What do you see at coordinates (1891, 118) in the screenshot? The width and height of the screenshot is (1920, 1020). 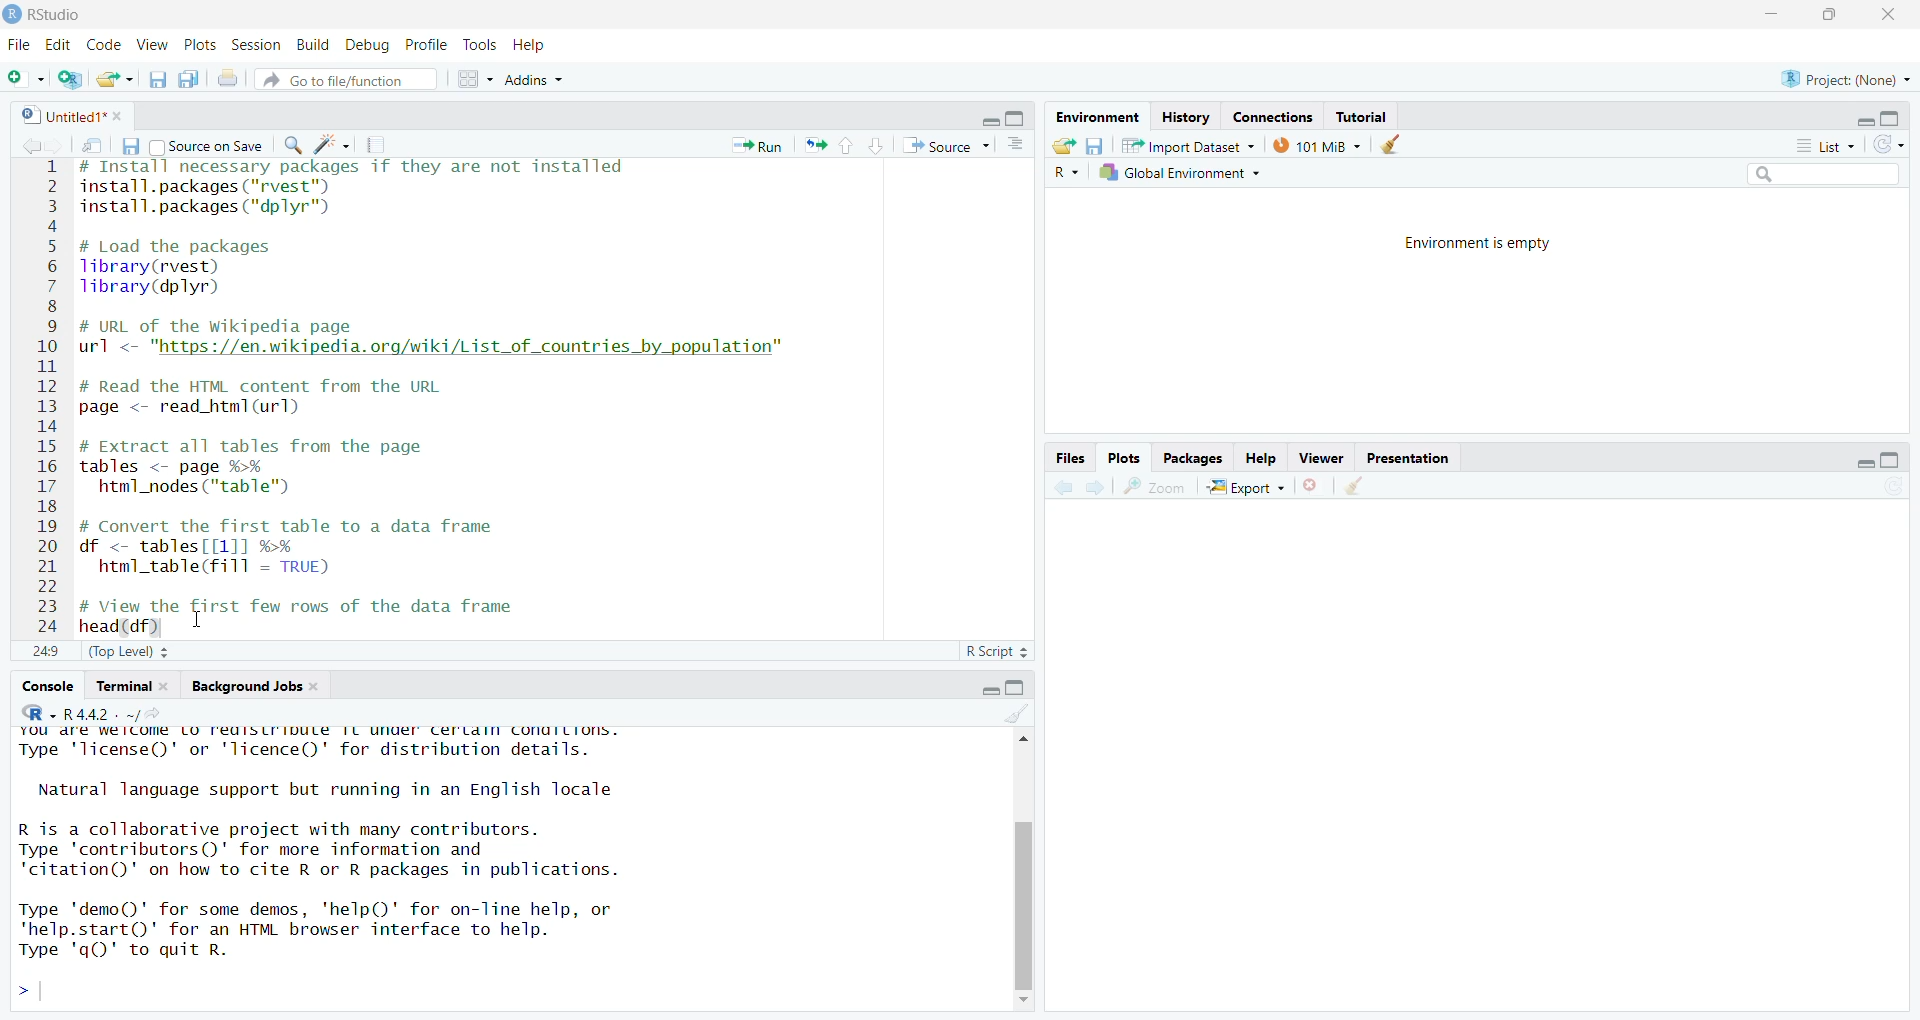 I see `maximize` at bounding box center [1891, 118].